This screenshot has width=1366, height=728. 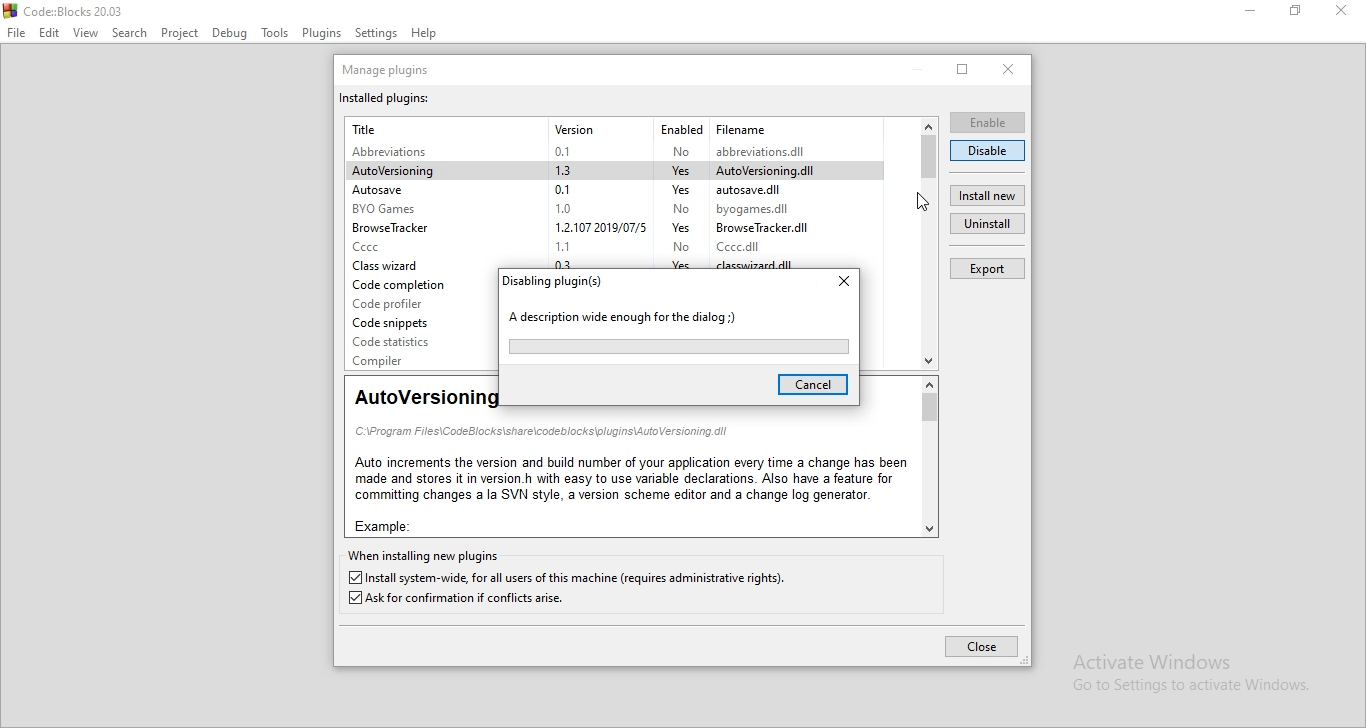 I want to click on export, so click(x=990, y=268).